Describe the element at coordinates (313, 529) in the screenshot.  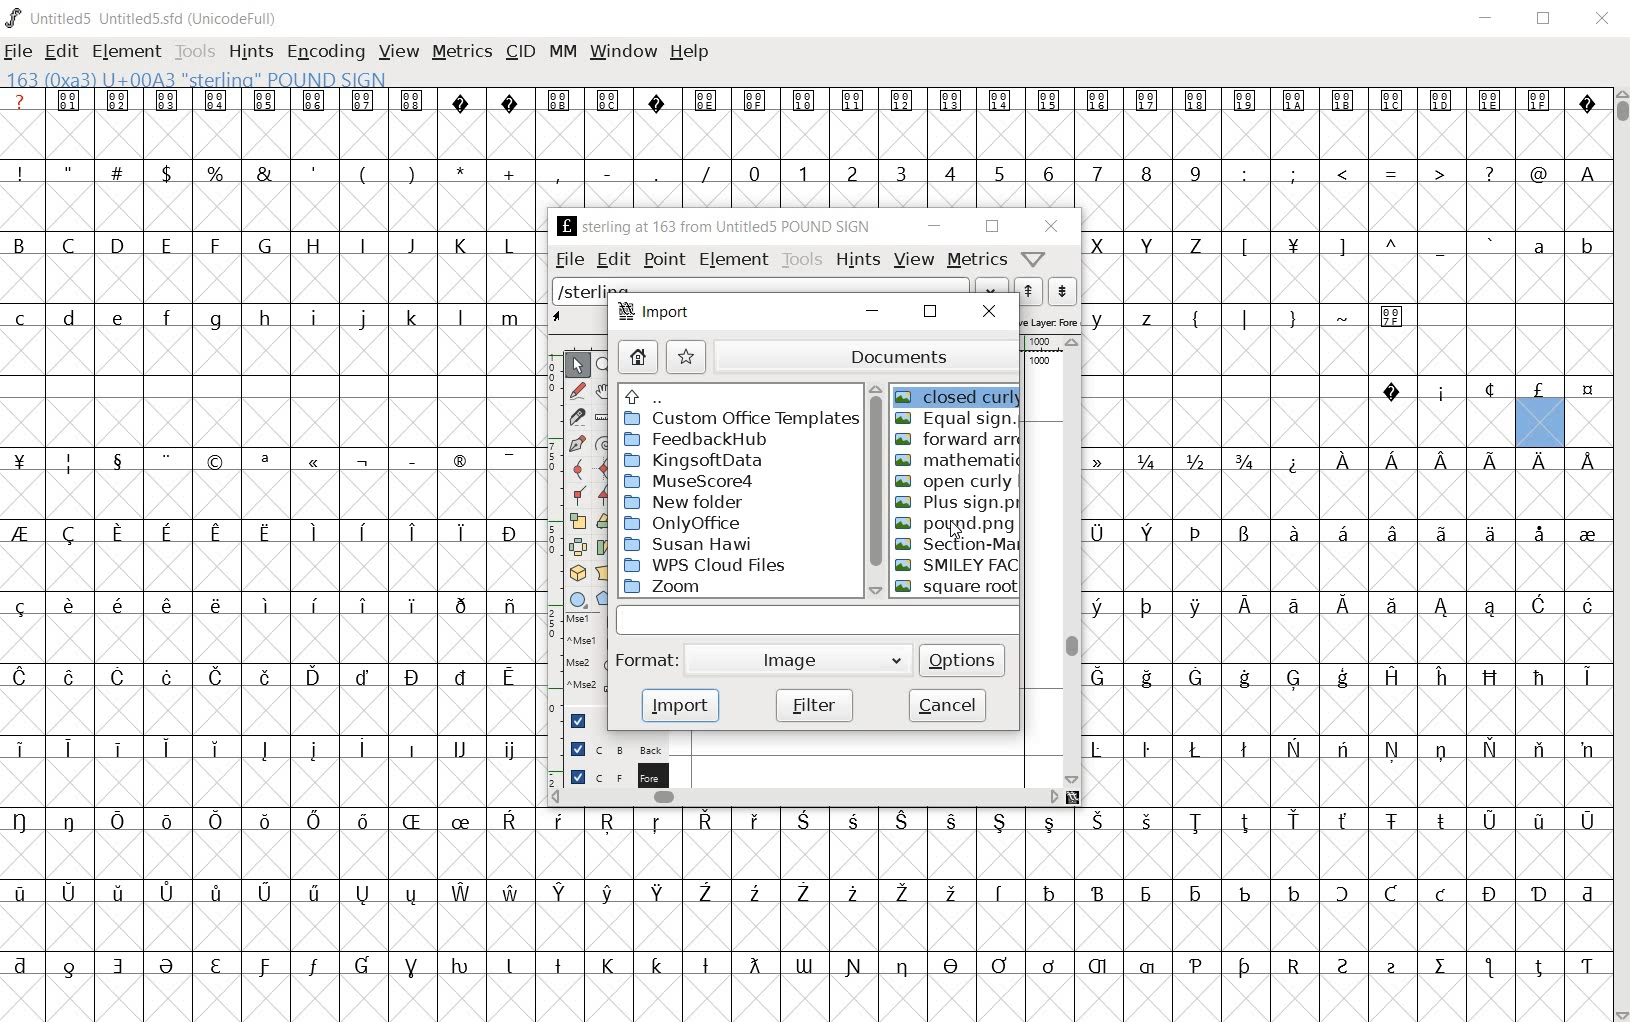
I see `Symbol` at that location.